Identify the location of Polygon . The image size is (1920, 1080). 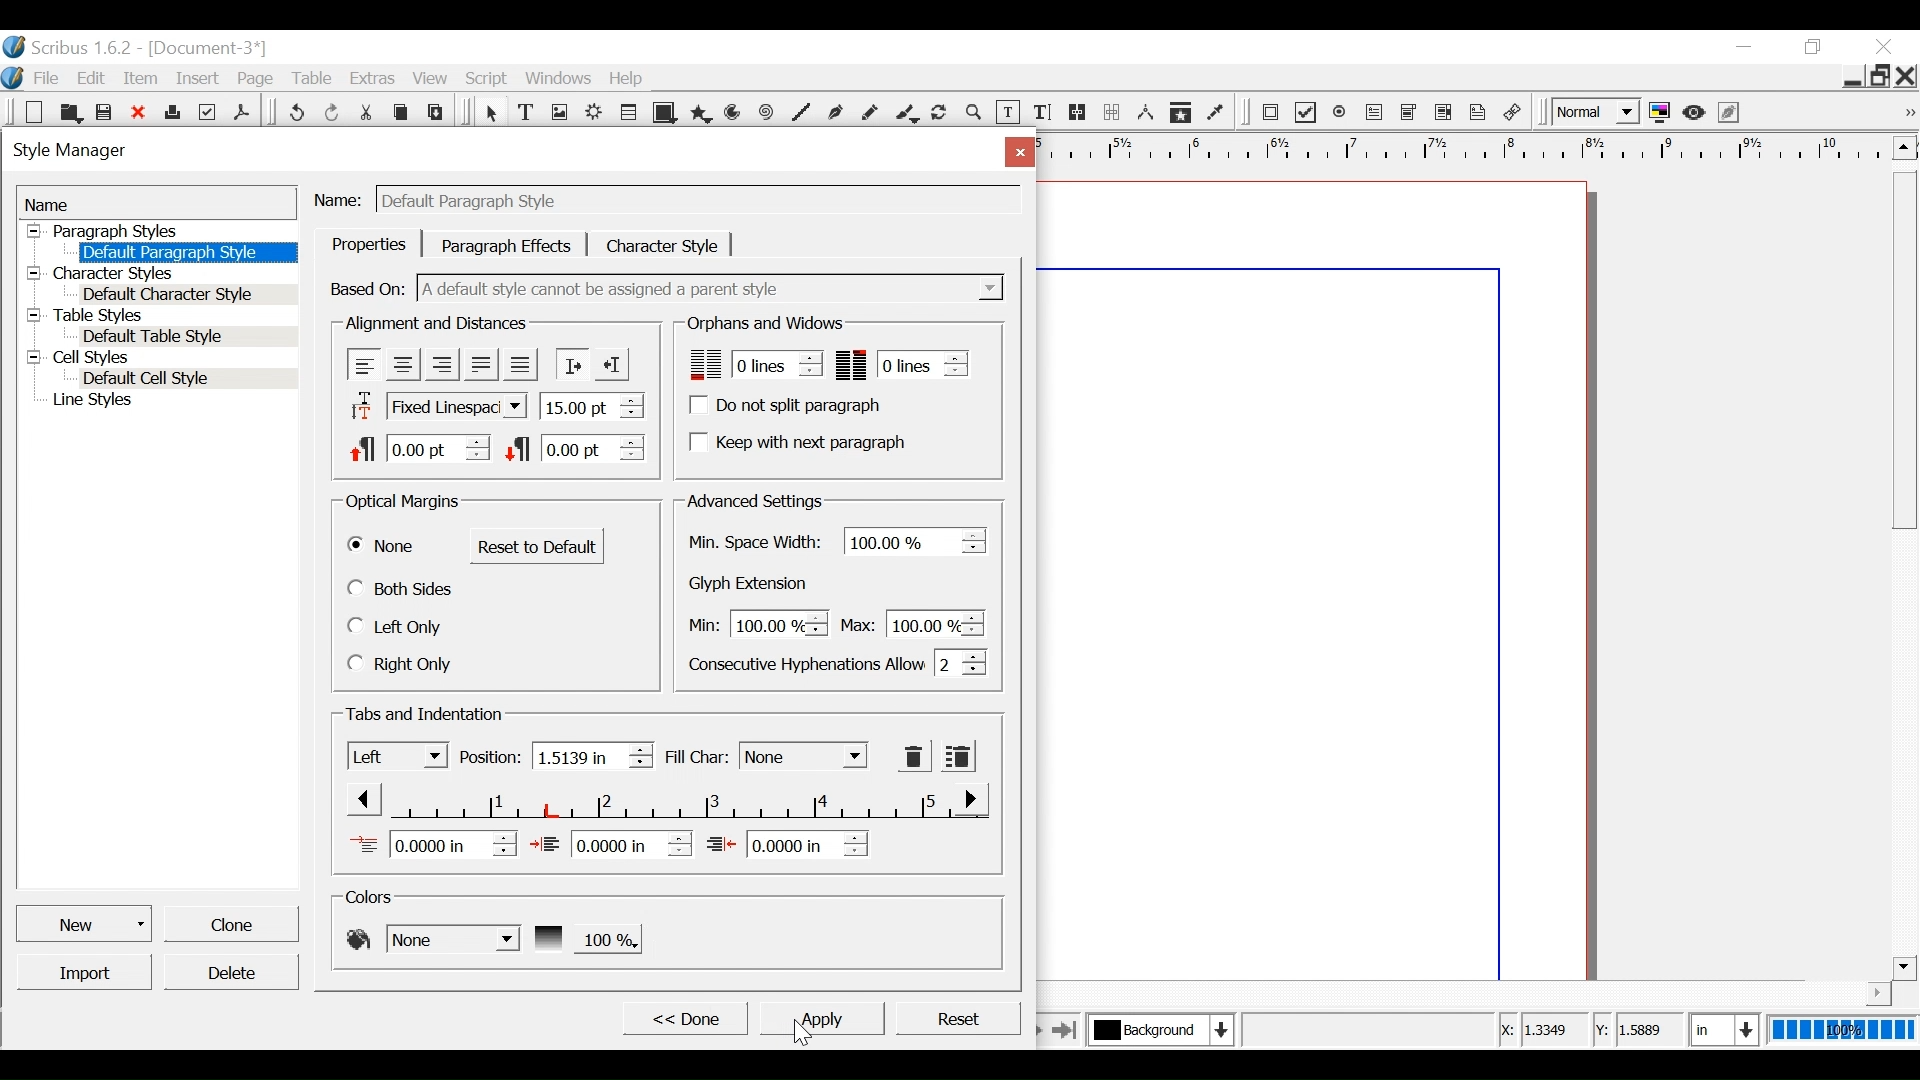
(701, 113).